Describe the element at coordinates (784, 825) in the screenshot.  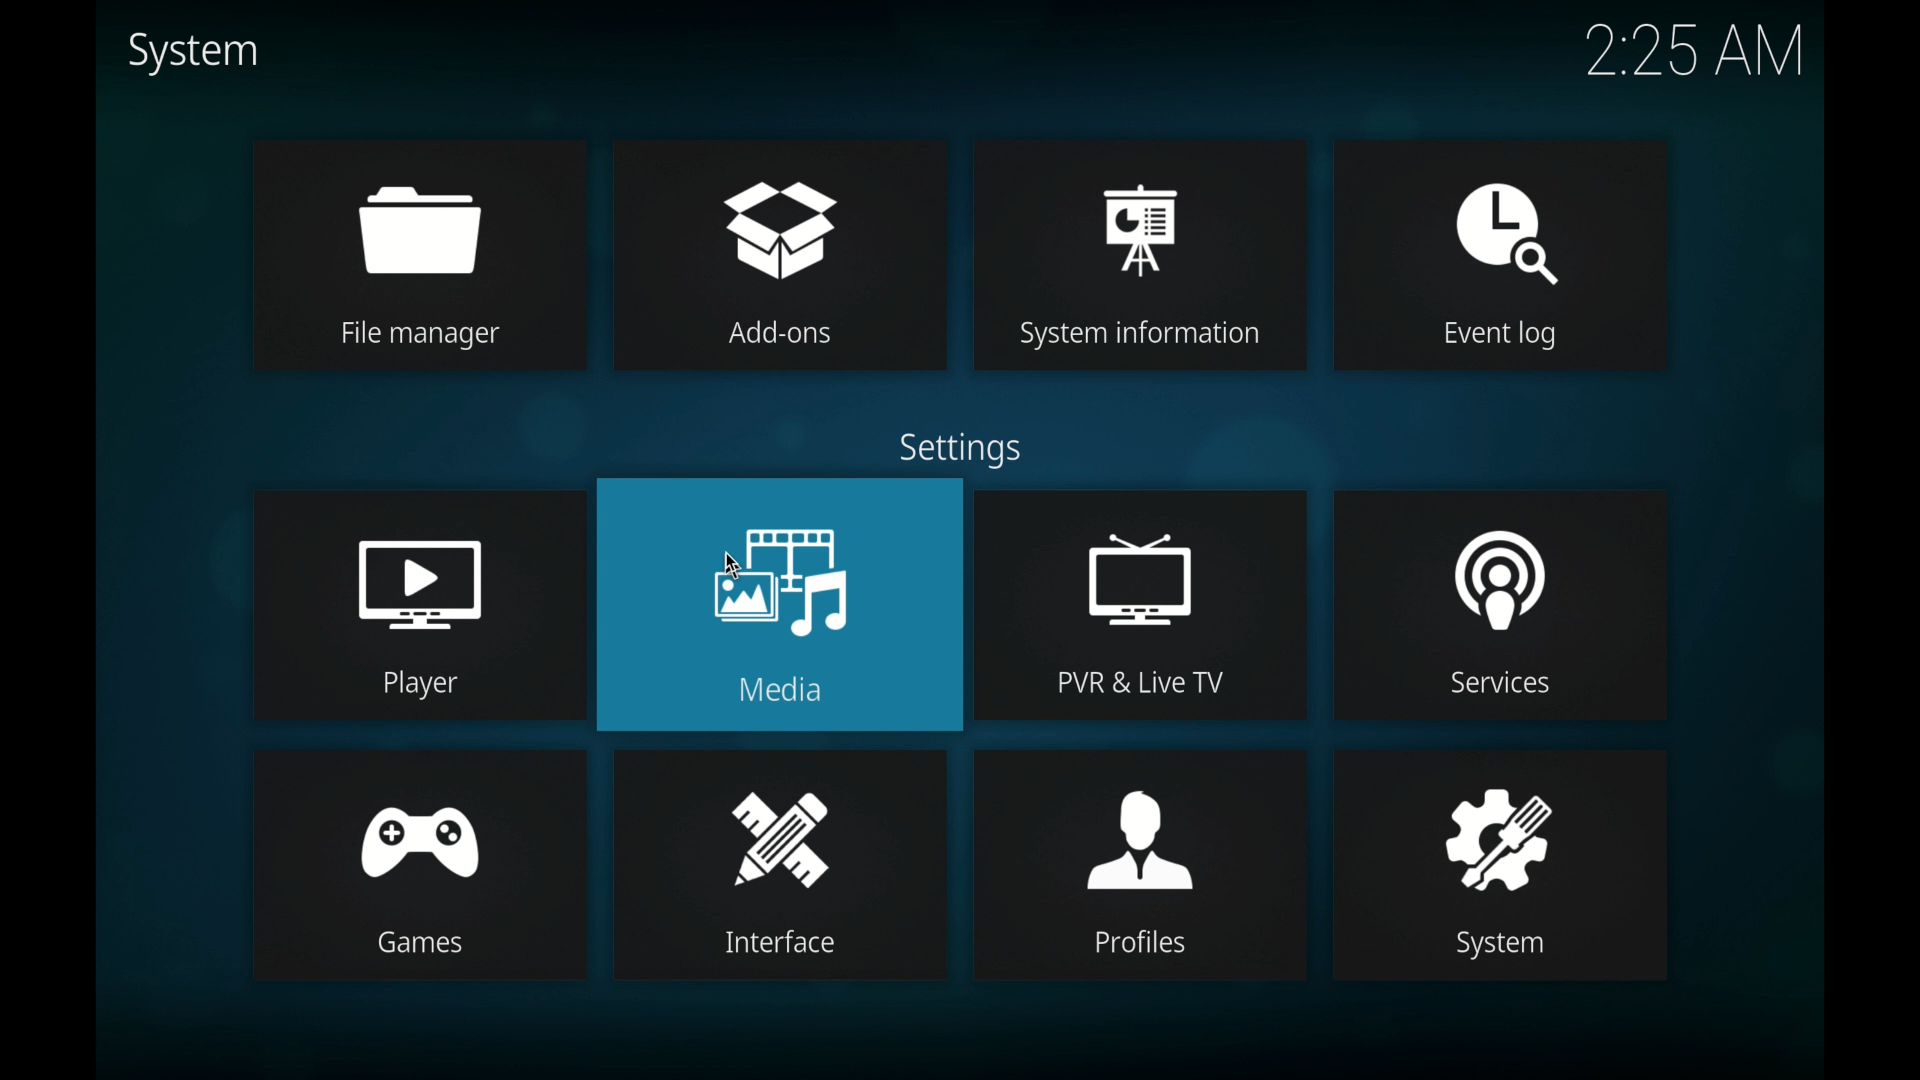
I see `interface` at that location.